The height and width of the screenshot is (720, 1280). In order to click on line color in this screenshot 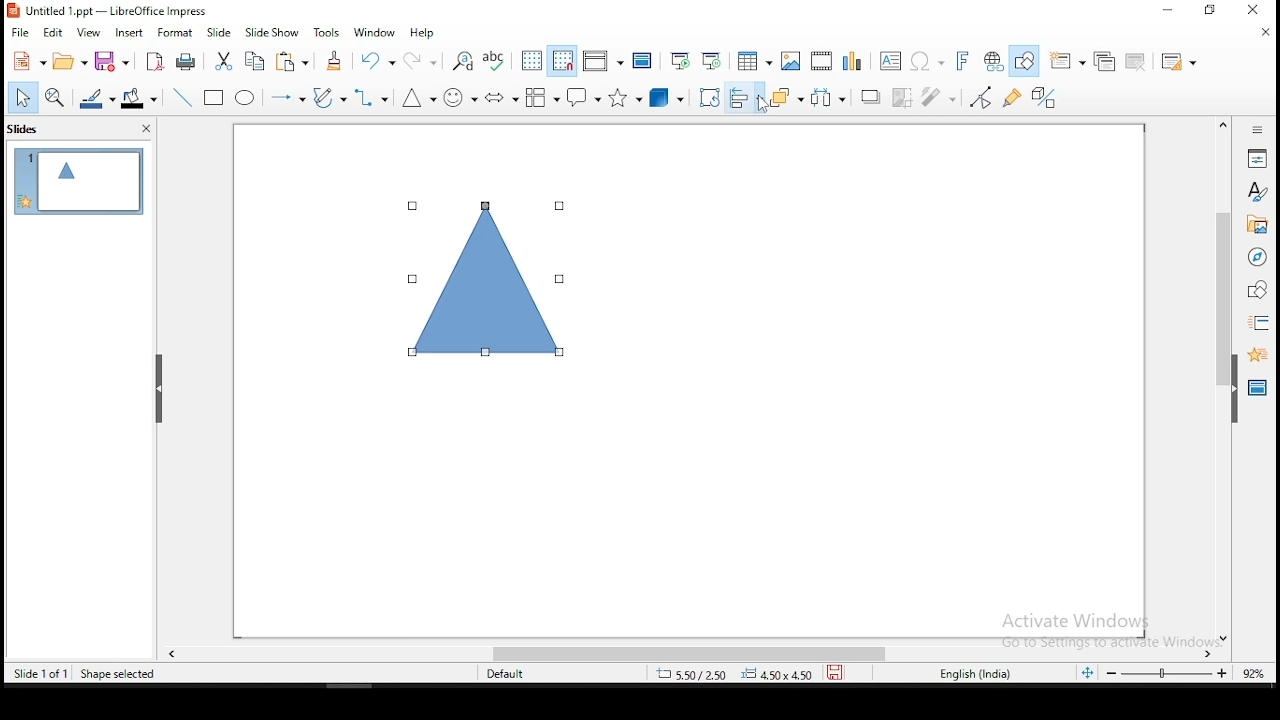, I will do `click(97, 97)`.